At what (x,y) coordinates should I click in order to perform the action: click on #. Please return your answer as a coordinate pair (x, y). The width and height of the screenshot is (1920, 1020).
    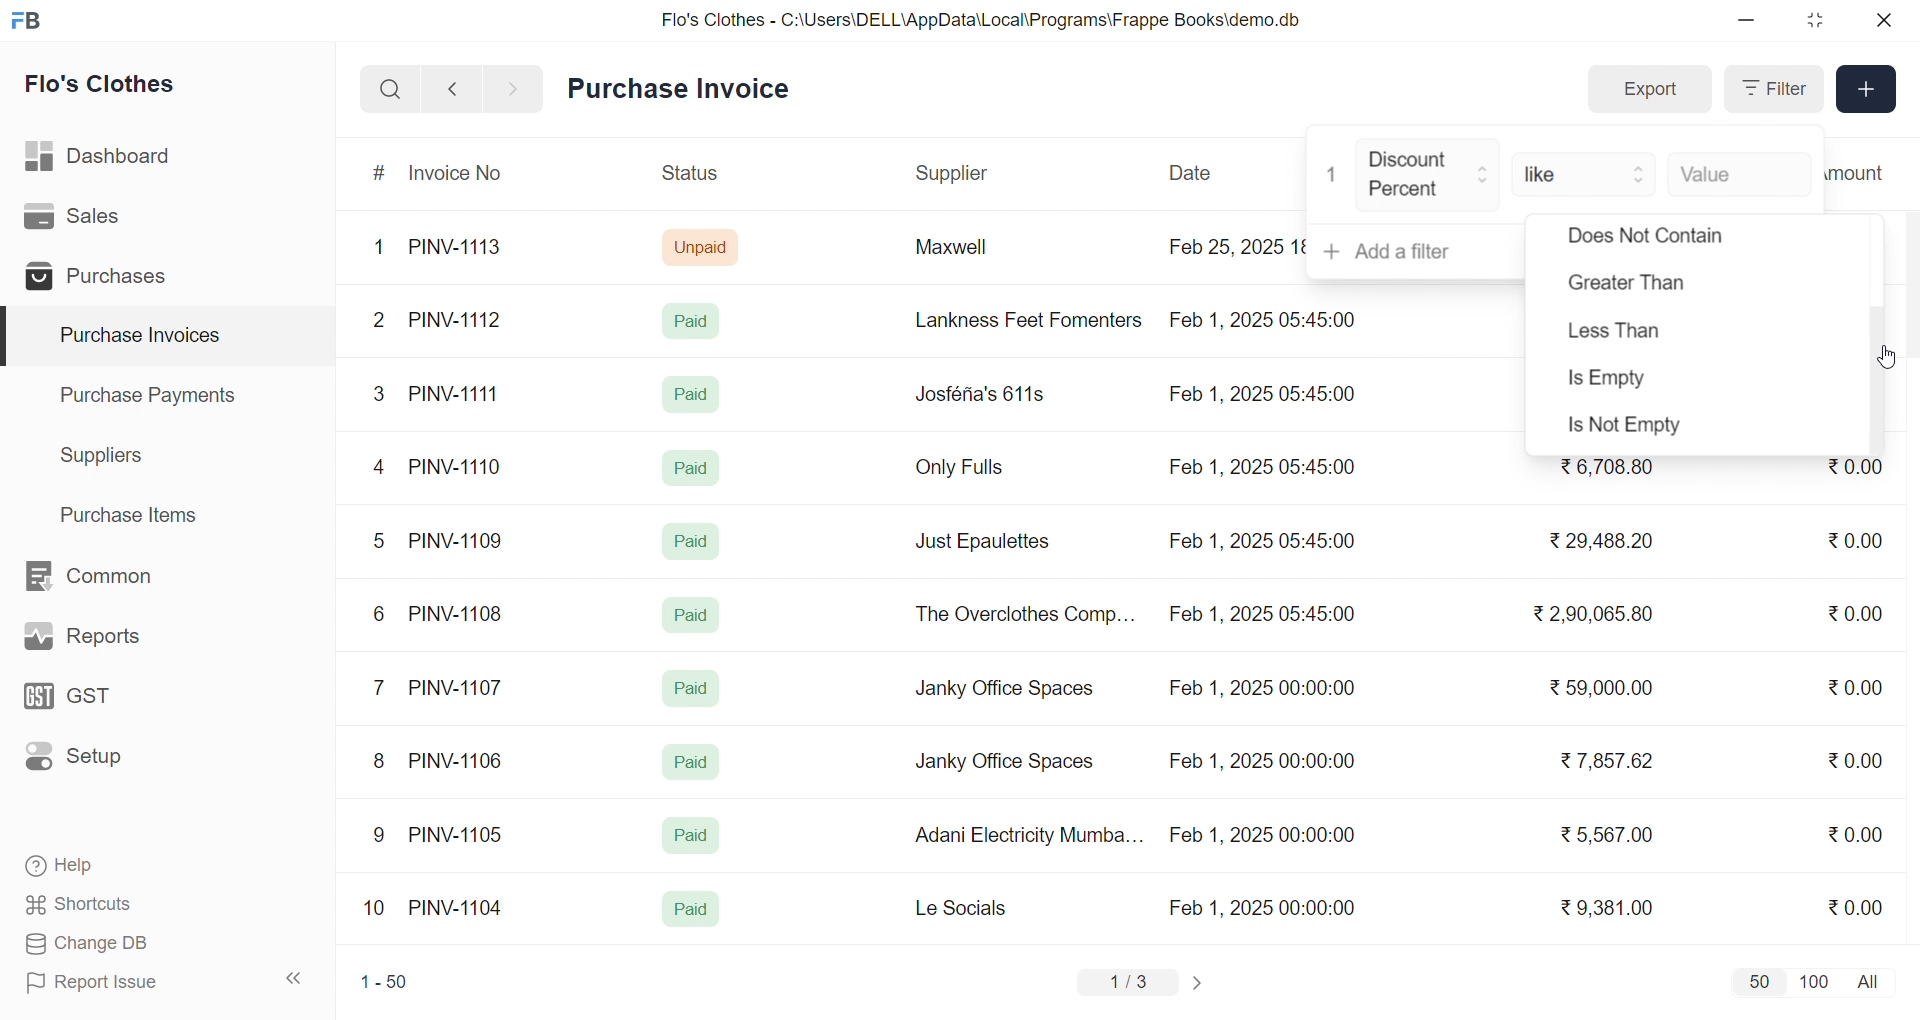
    Looking at the image, I should click on (380, 175).